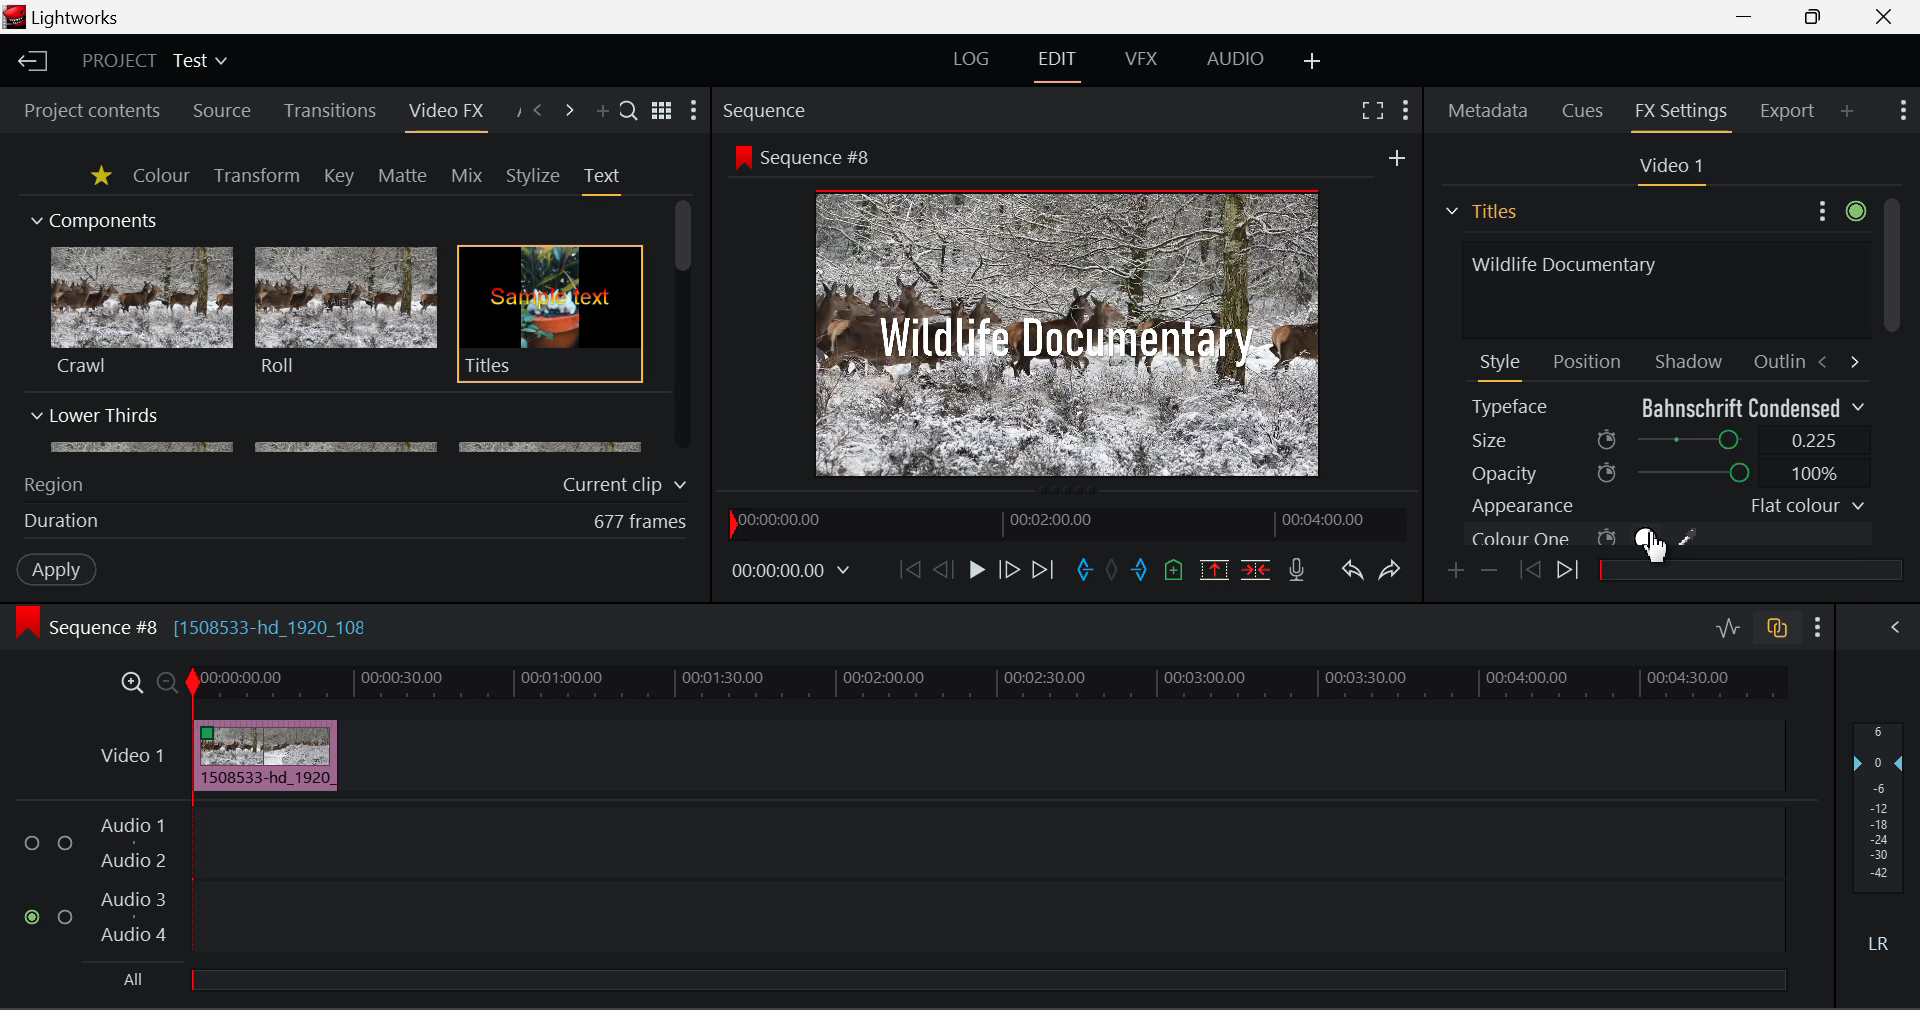 The height and width of the screenshot is (1010, 1920). Describe the element at coordinates (1373, 109) in the screenshot. I see `Full Screen` at that location.